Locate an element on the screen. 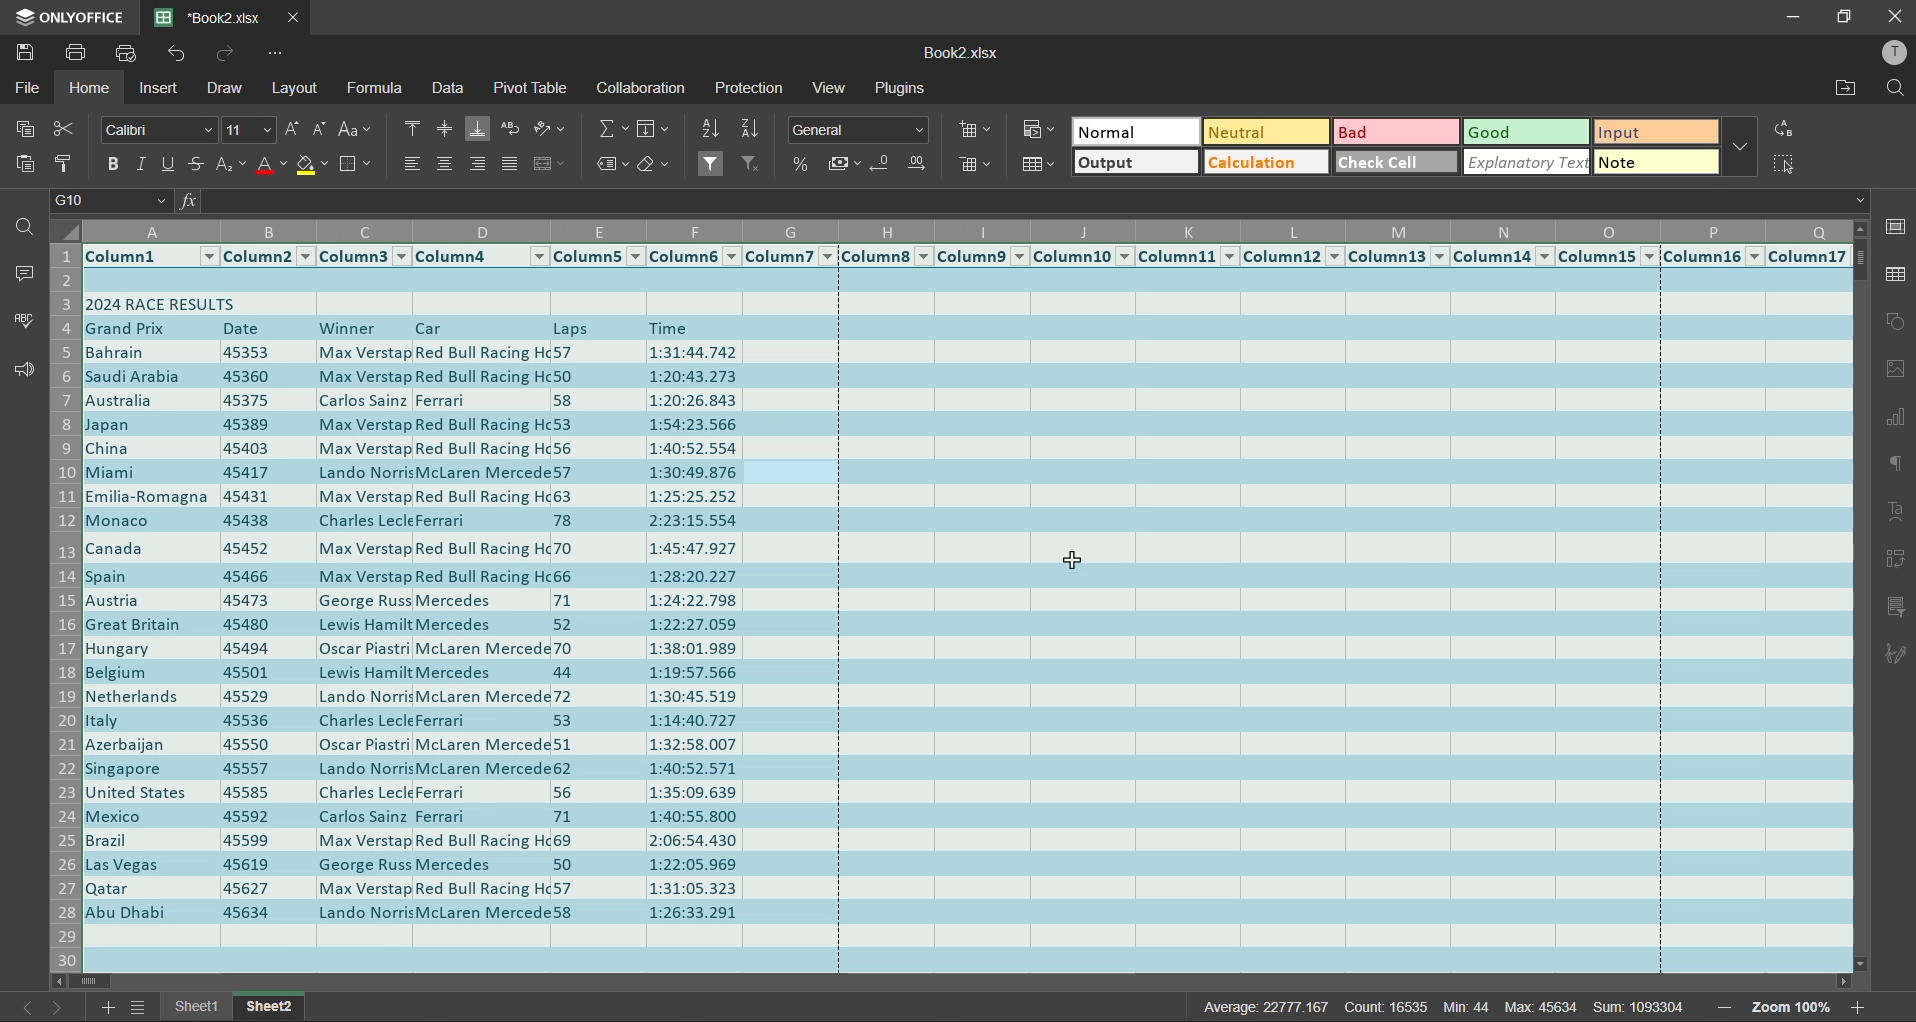 The height and width of the screenshot is (1022, 1916). Column  is located at coordinates (981, 256).